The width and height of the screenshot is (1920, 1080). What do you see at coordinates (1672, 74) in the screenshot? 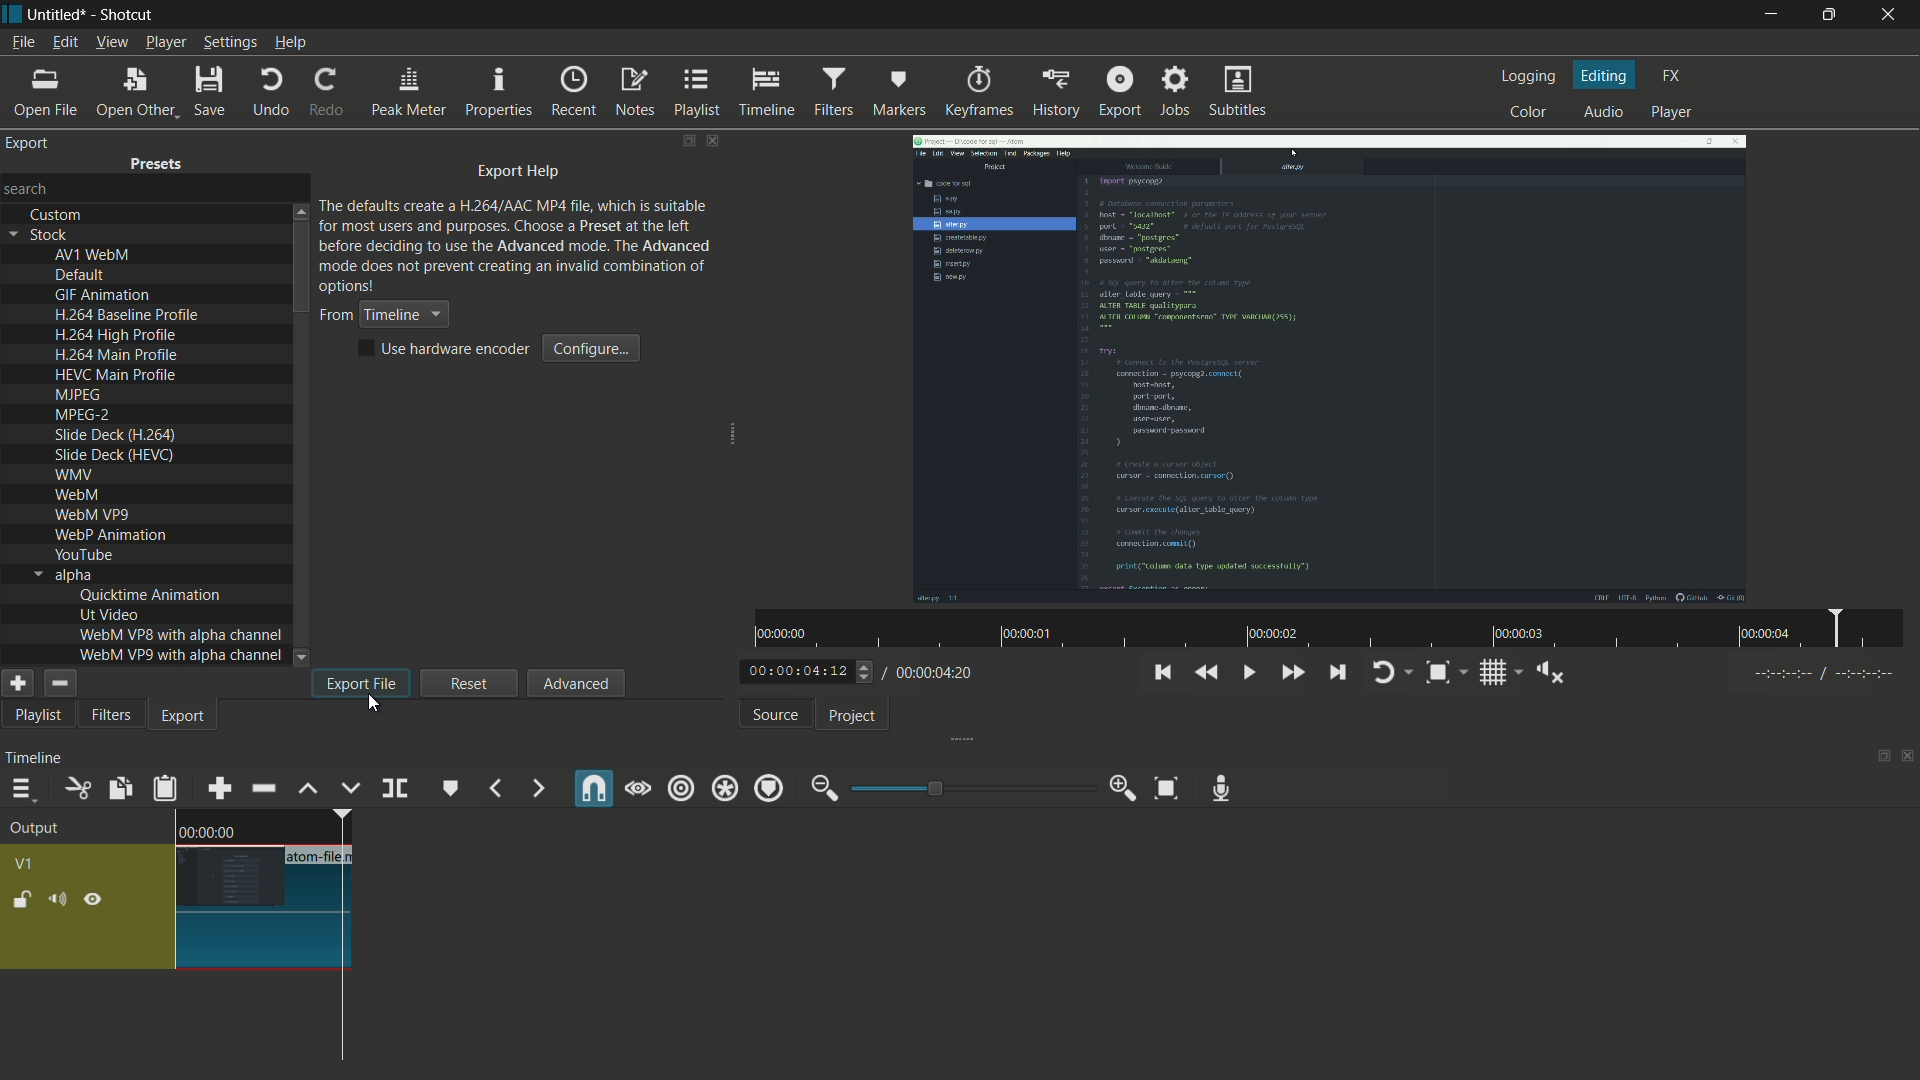
I see `fx` at bounding box center [1672, 74].